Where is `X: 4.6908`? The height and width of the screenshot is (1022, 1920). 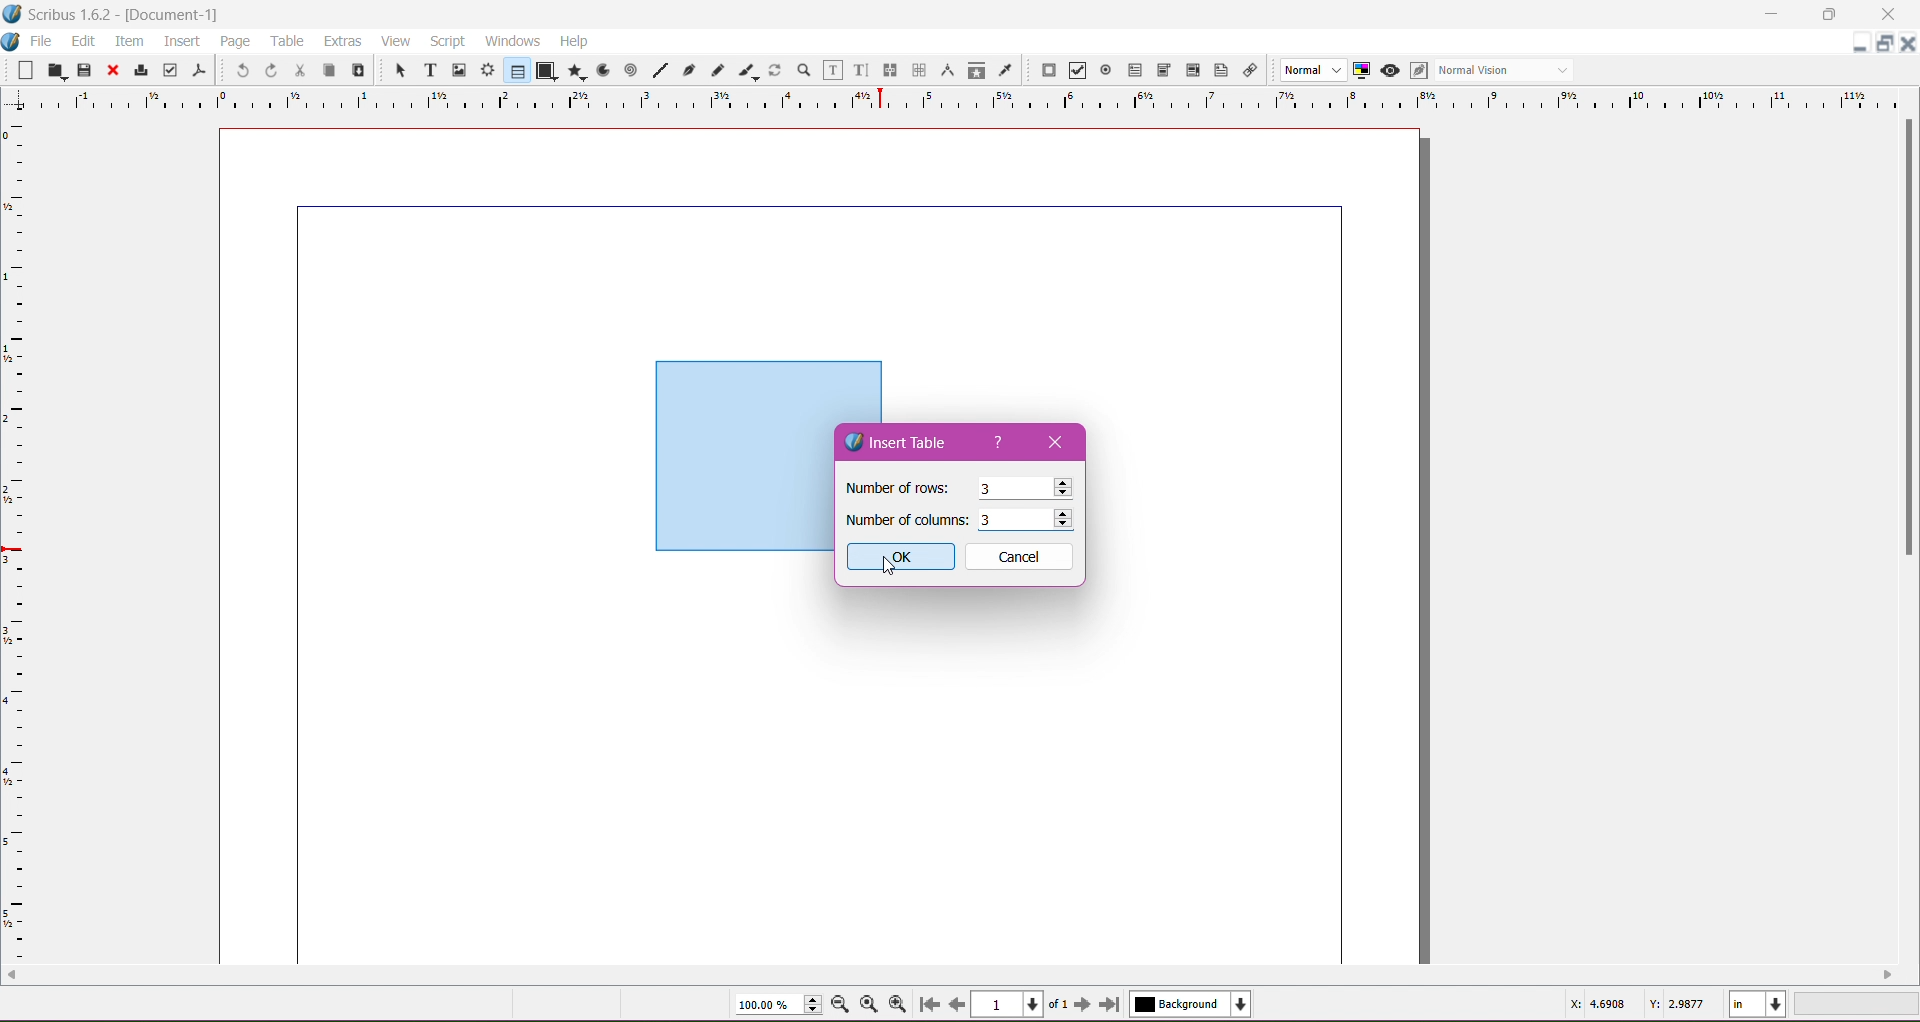
X: 4.6908 is located at coordinates (1602, 1004).